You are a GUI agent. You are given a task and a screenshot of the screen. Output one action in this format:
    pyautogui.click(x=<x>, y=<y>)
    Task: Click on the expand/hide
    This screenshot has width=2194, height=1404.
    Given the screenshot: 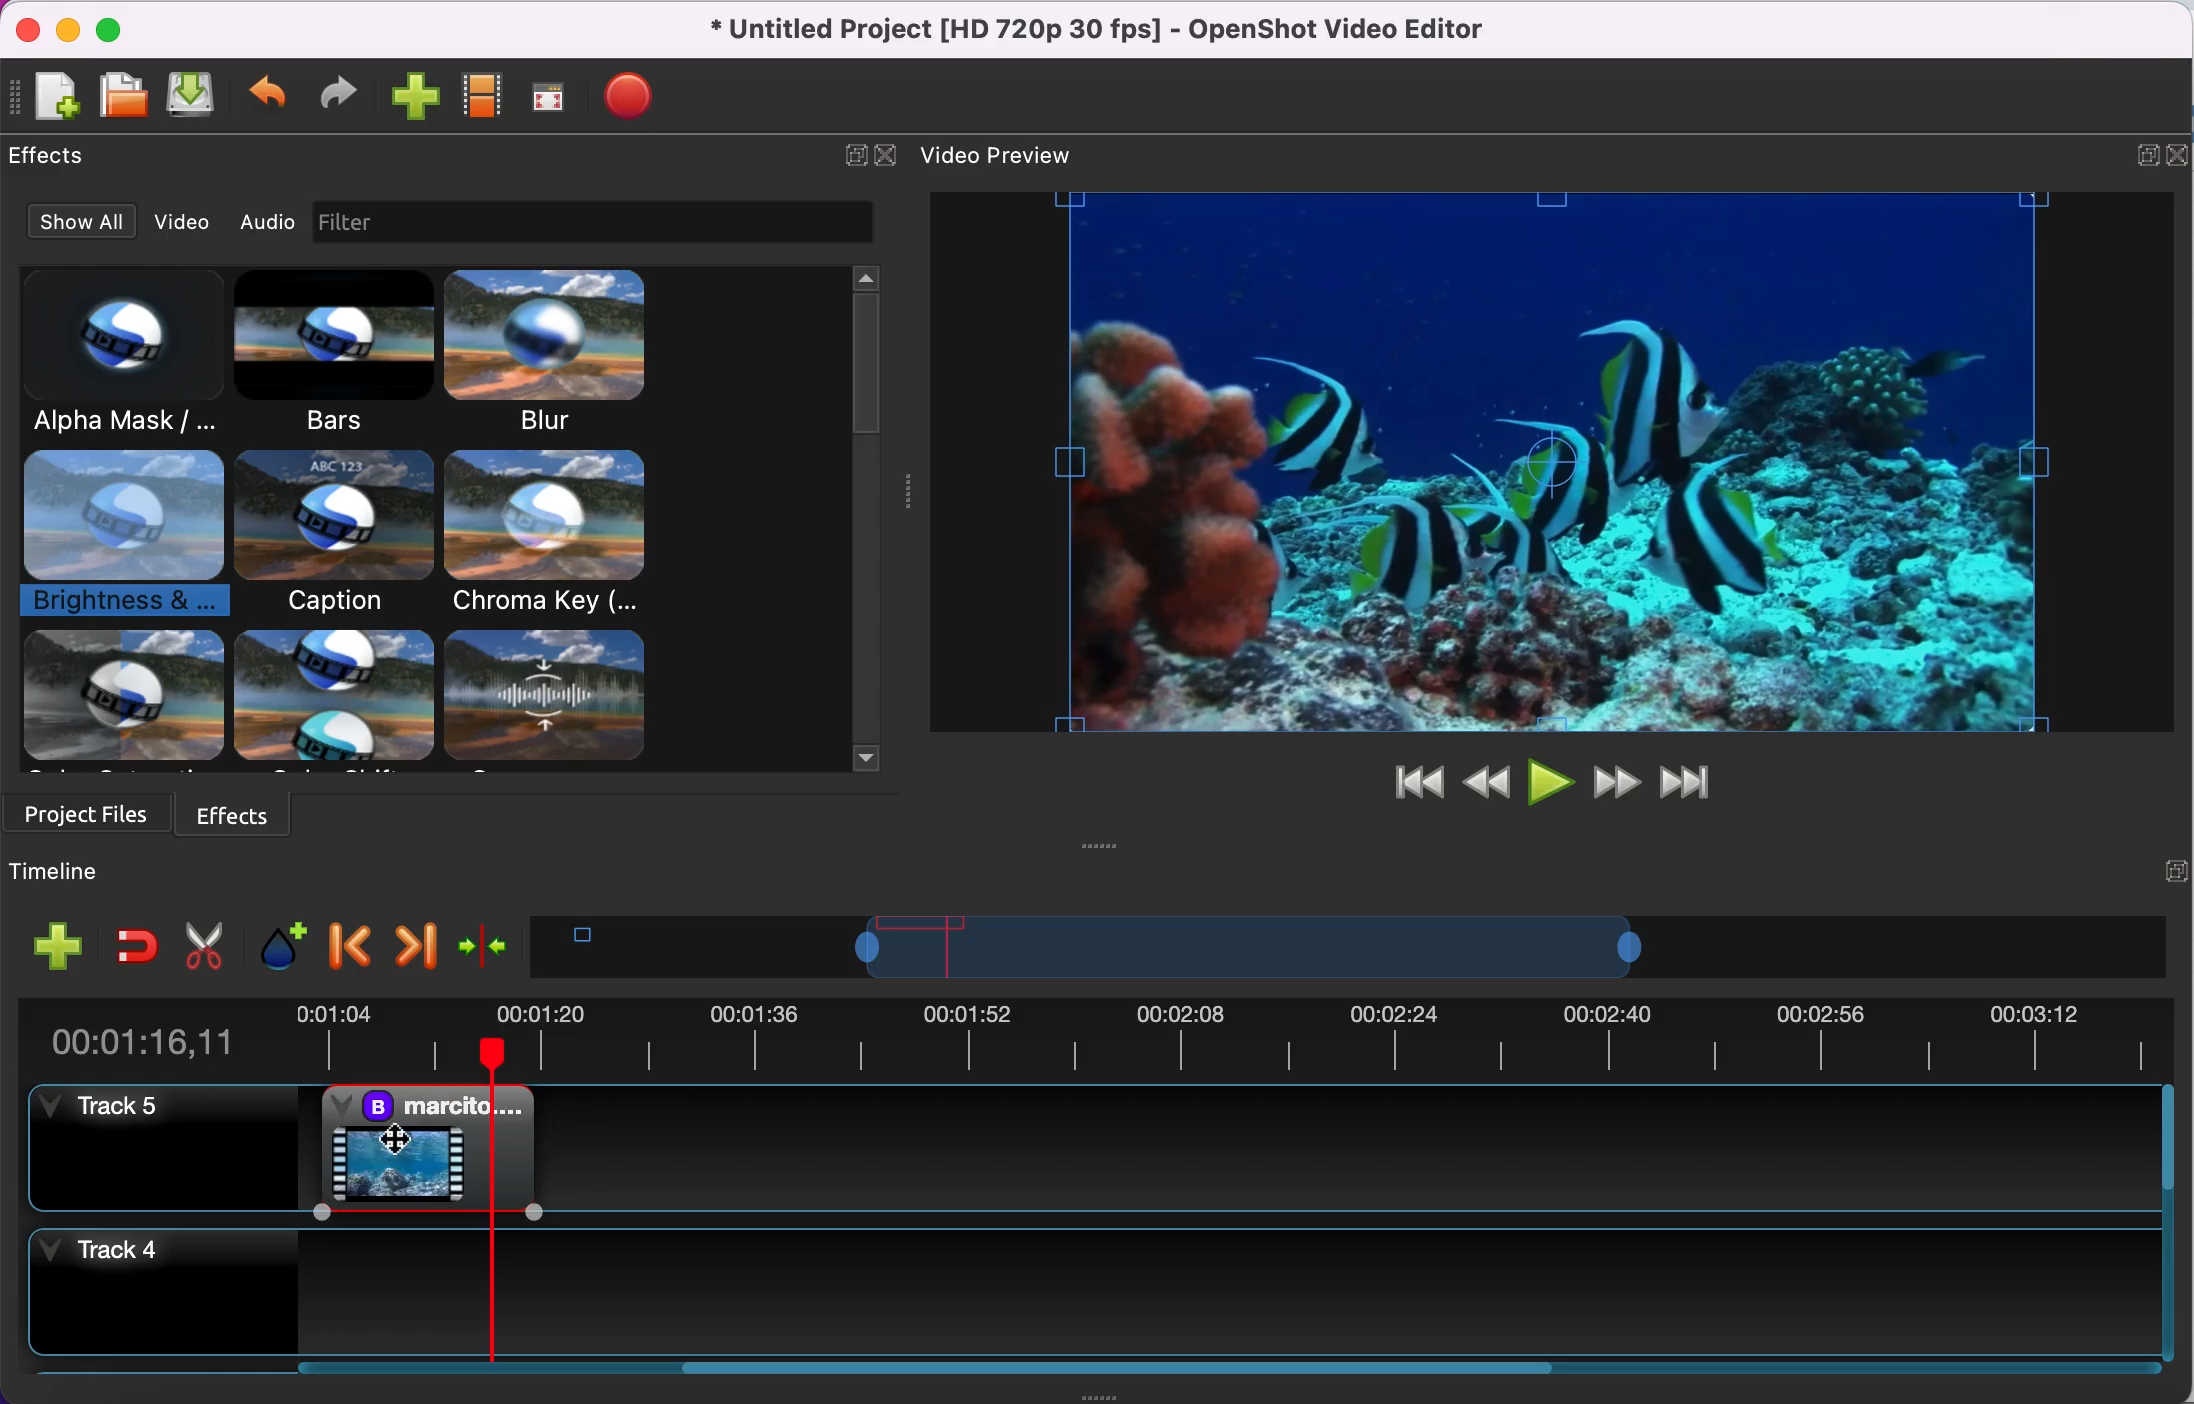 What is the action you would take?
    pyautogui.click(x=2143, y=153)
    